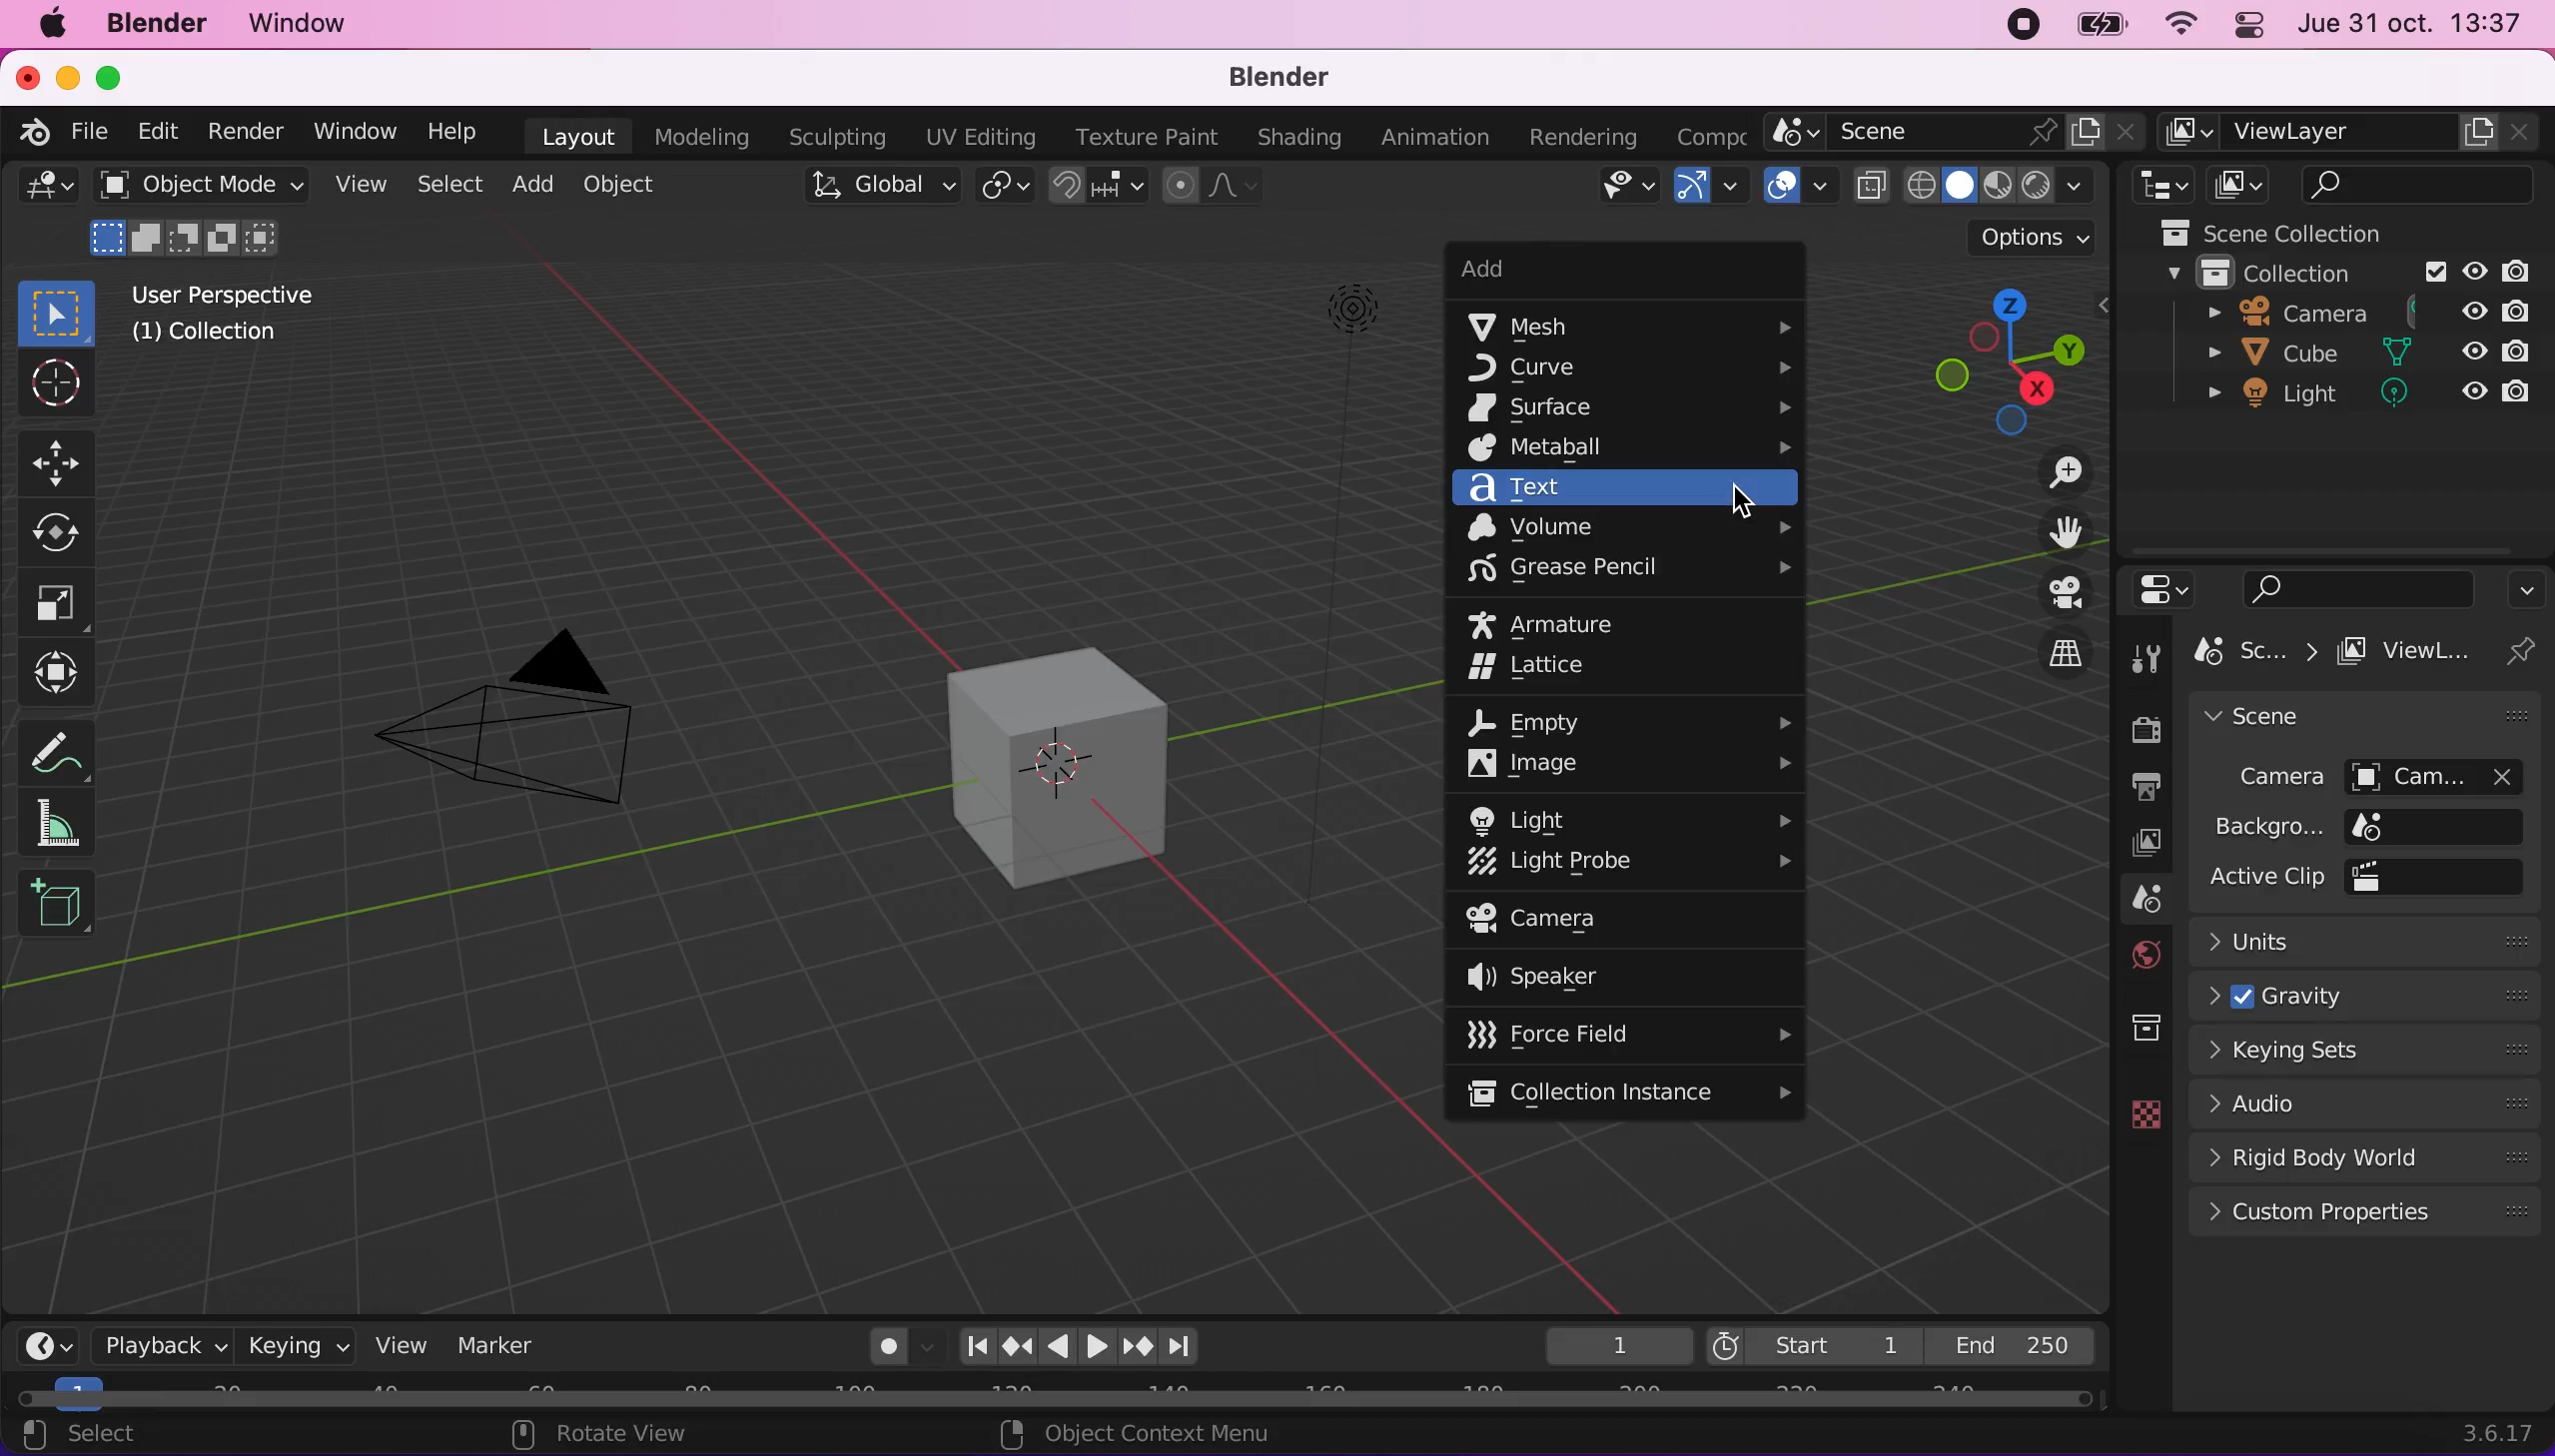 Image resolution: width=2555 pixels, height=1456 pixels. What do you see at coordinates (77, 1436) in the screenshot?
I see `select` at bounding box center [77, 1436].